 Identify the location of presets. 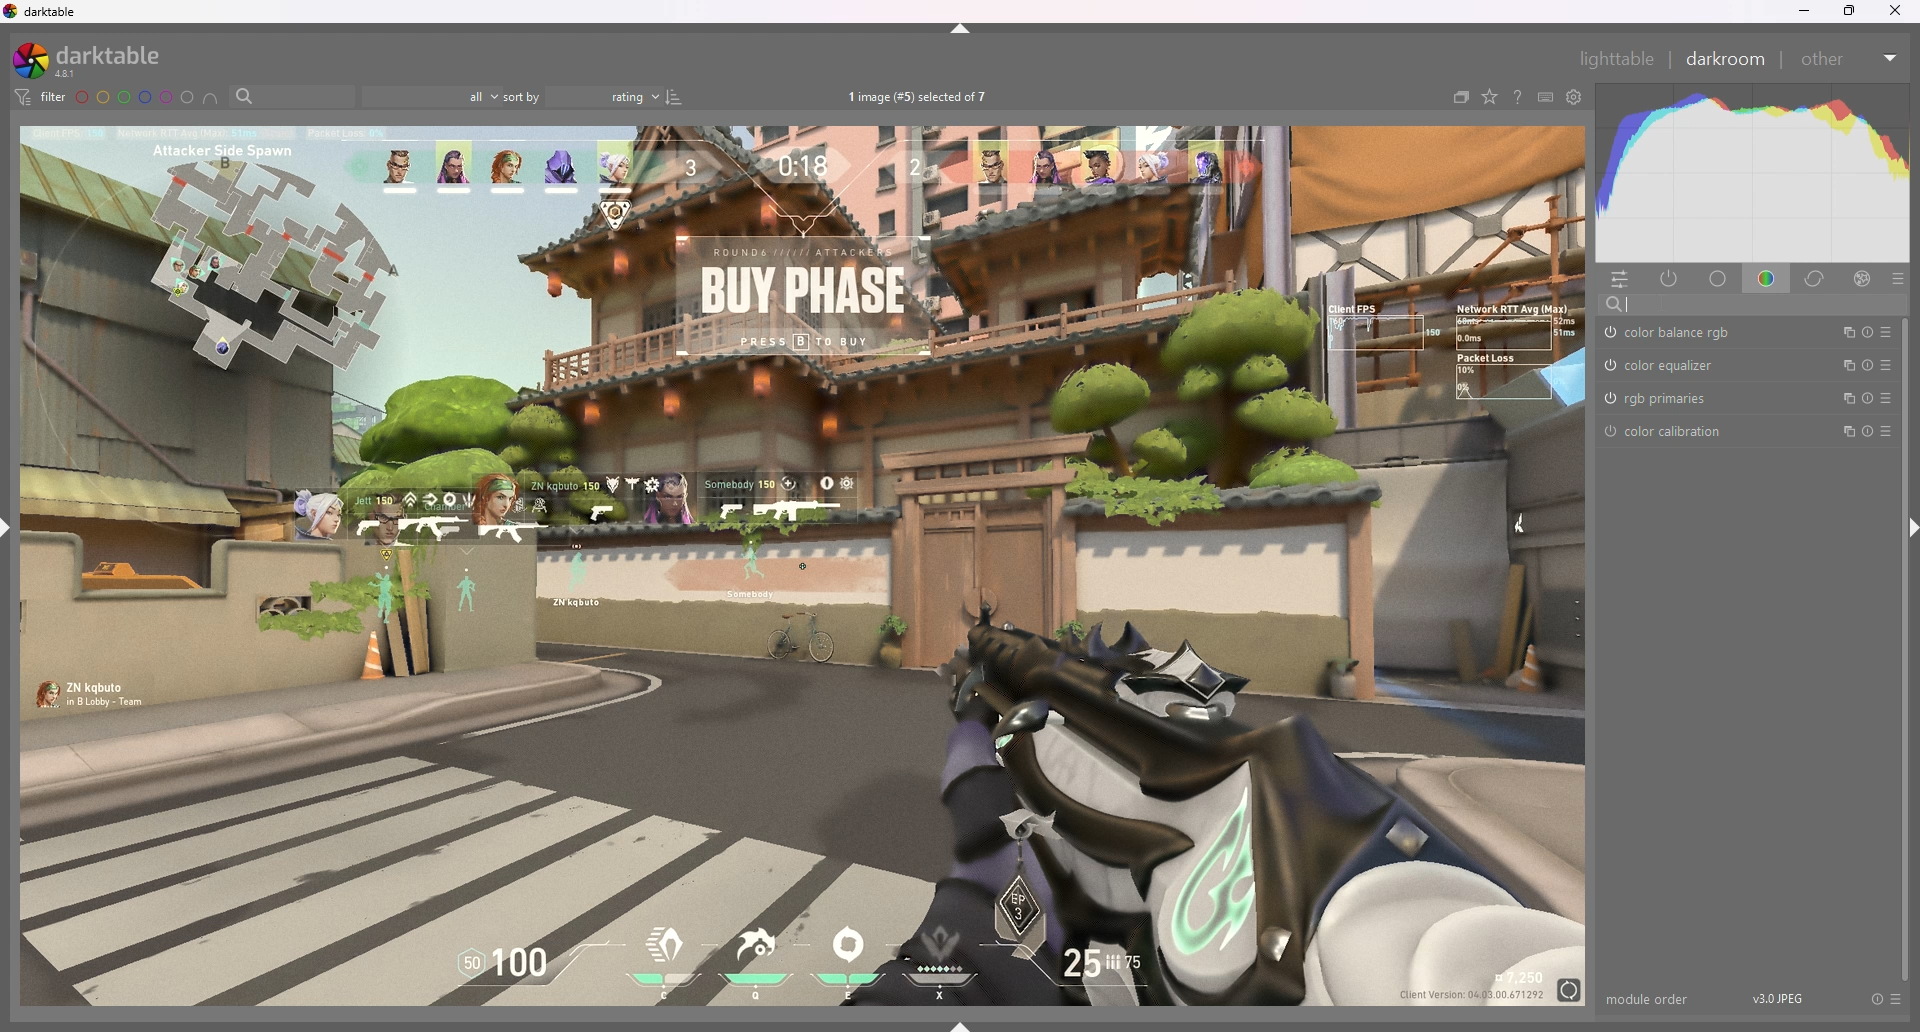
(1895, 998).